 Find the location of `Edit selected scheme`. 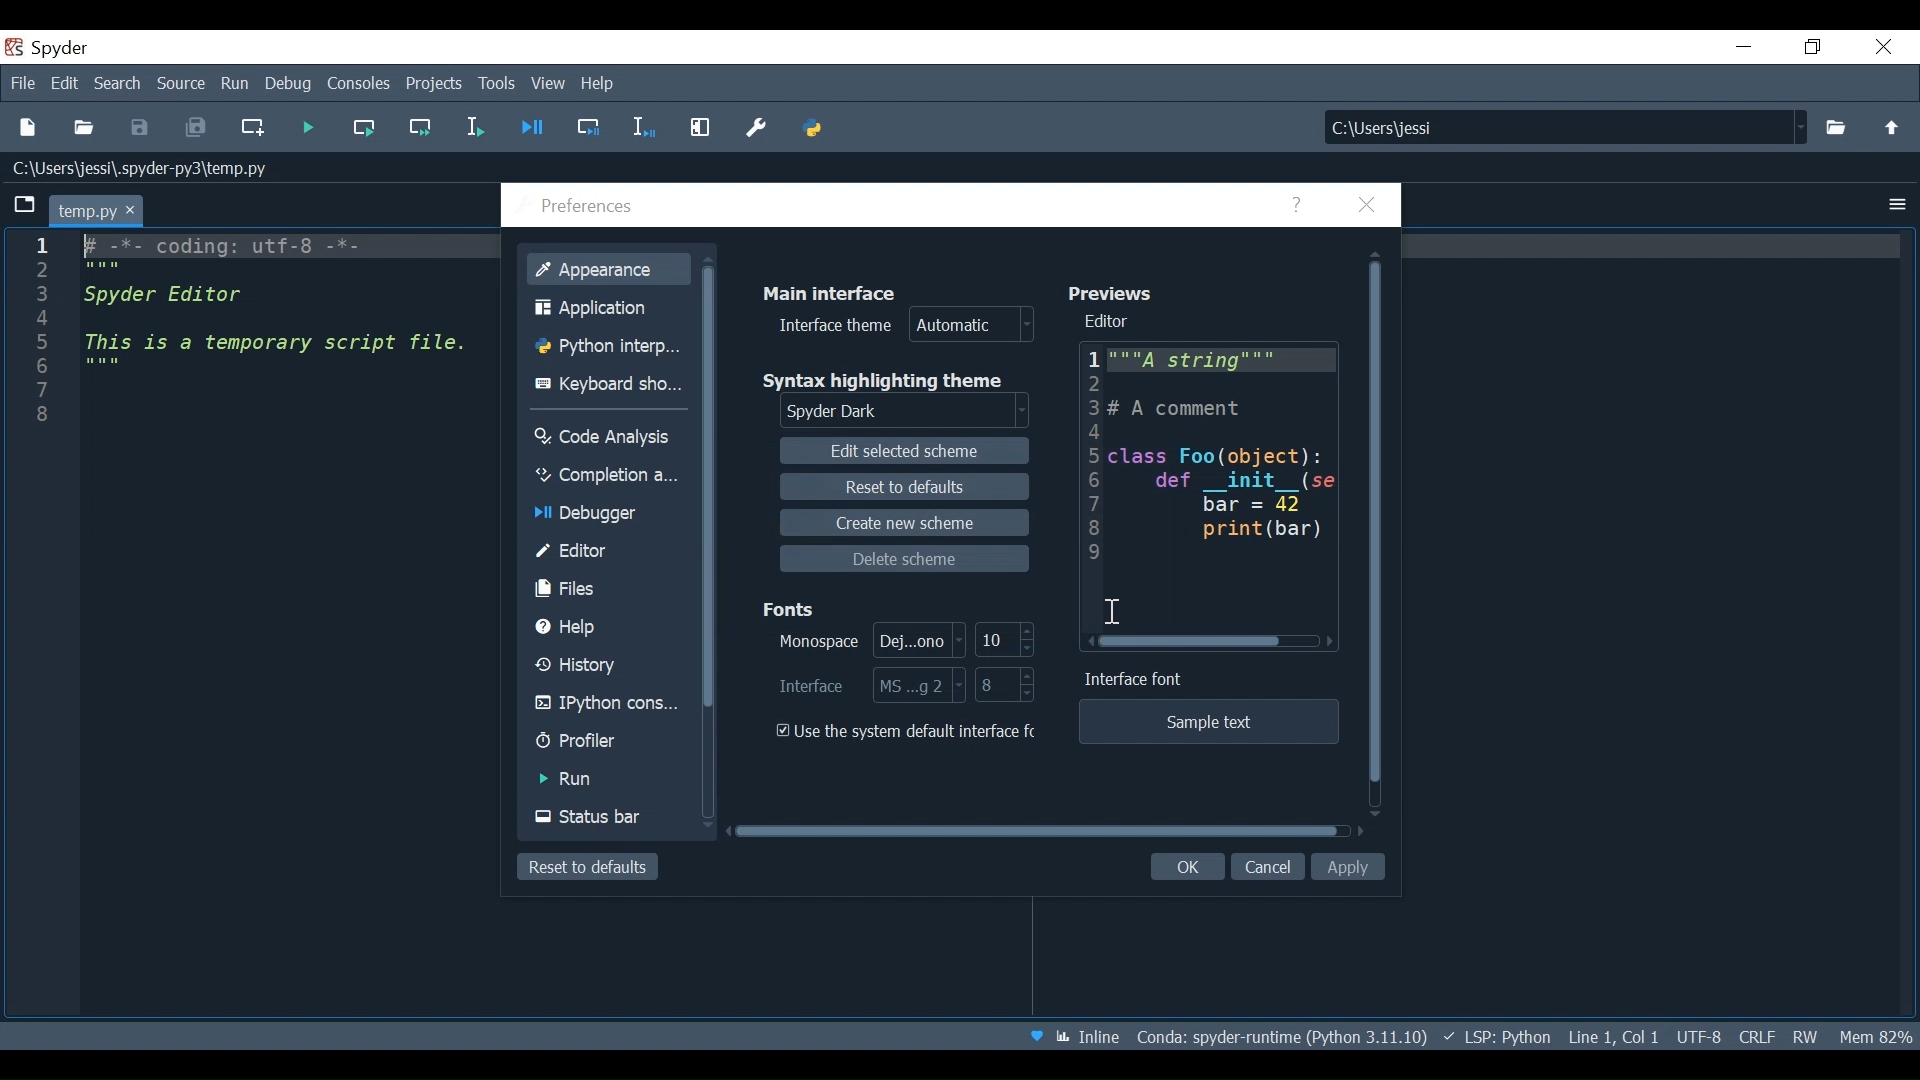

Edit selected scheme is located at coordinates (904, 451).